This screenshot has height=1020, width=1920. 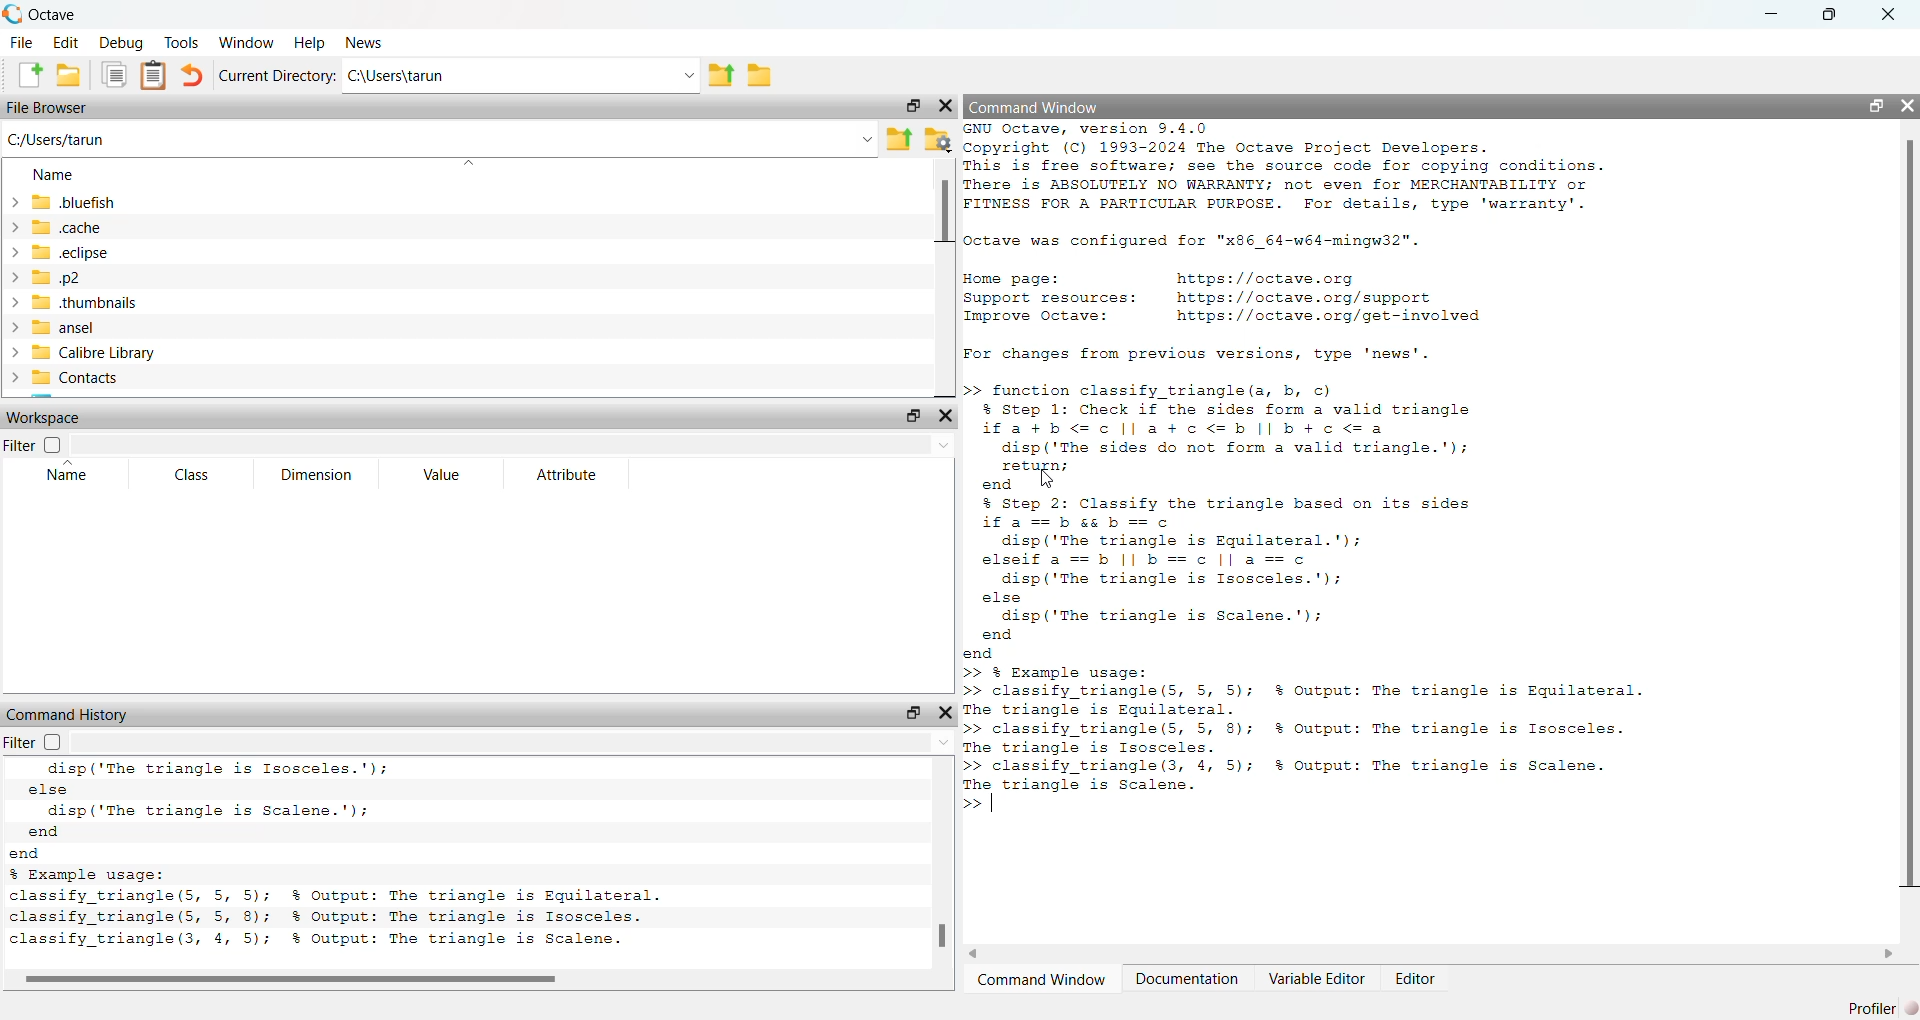 I want to click on close, so click(x=1891, y=14).